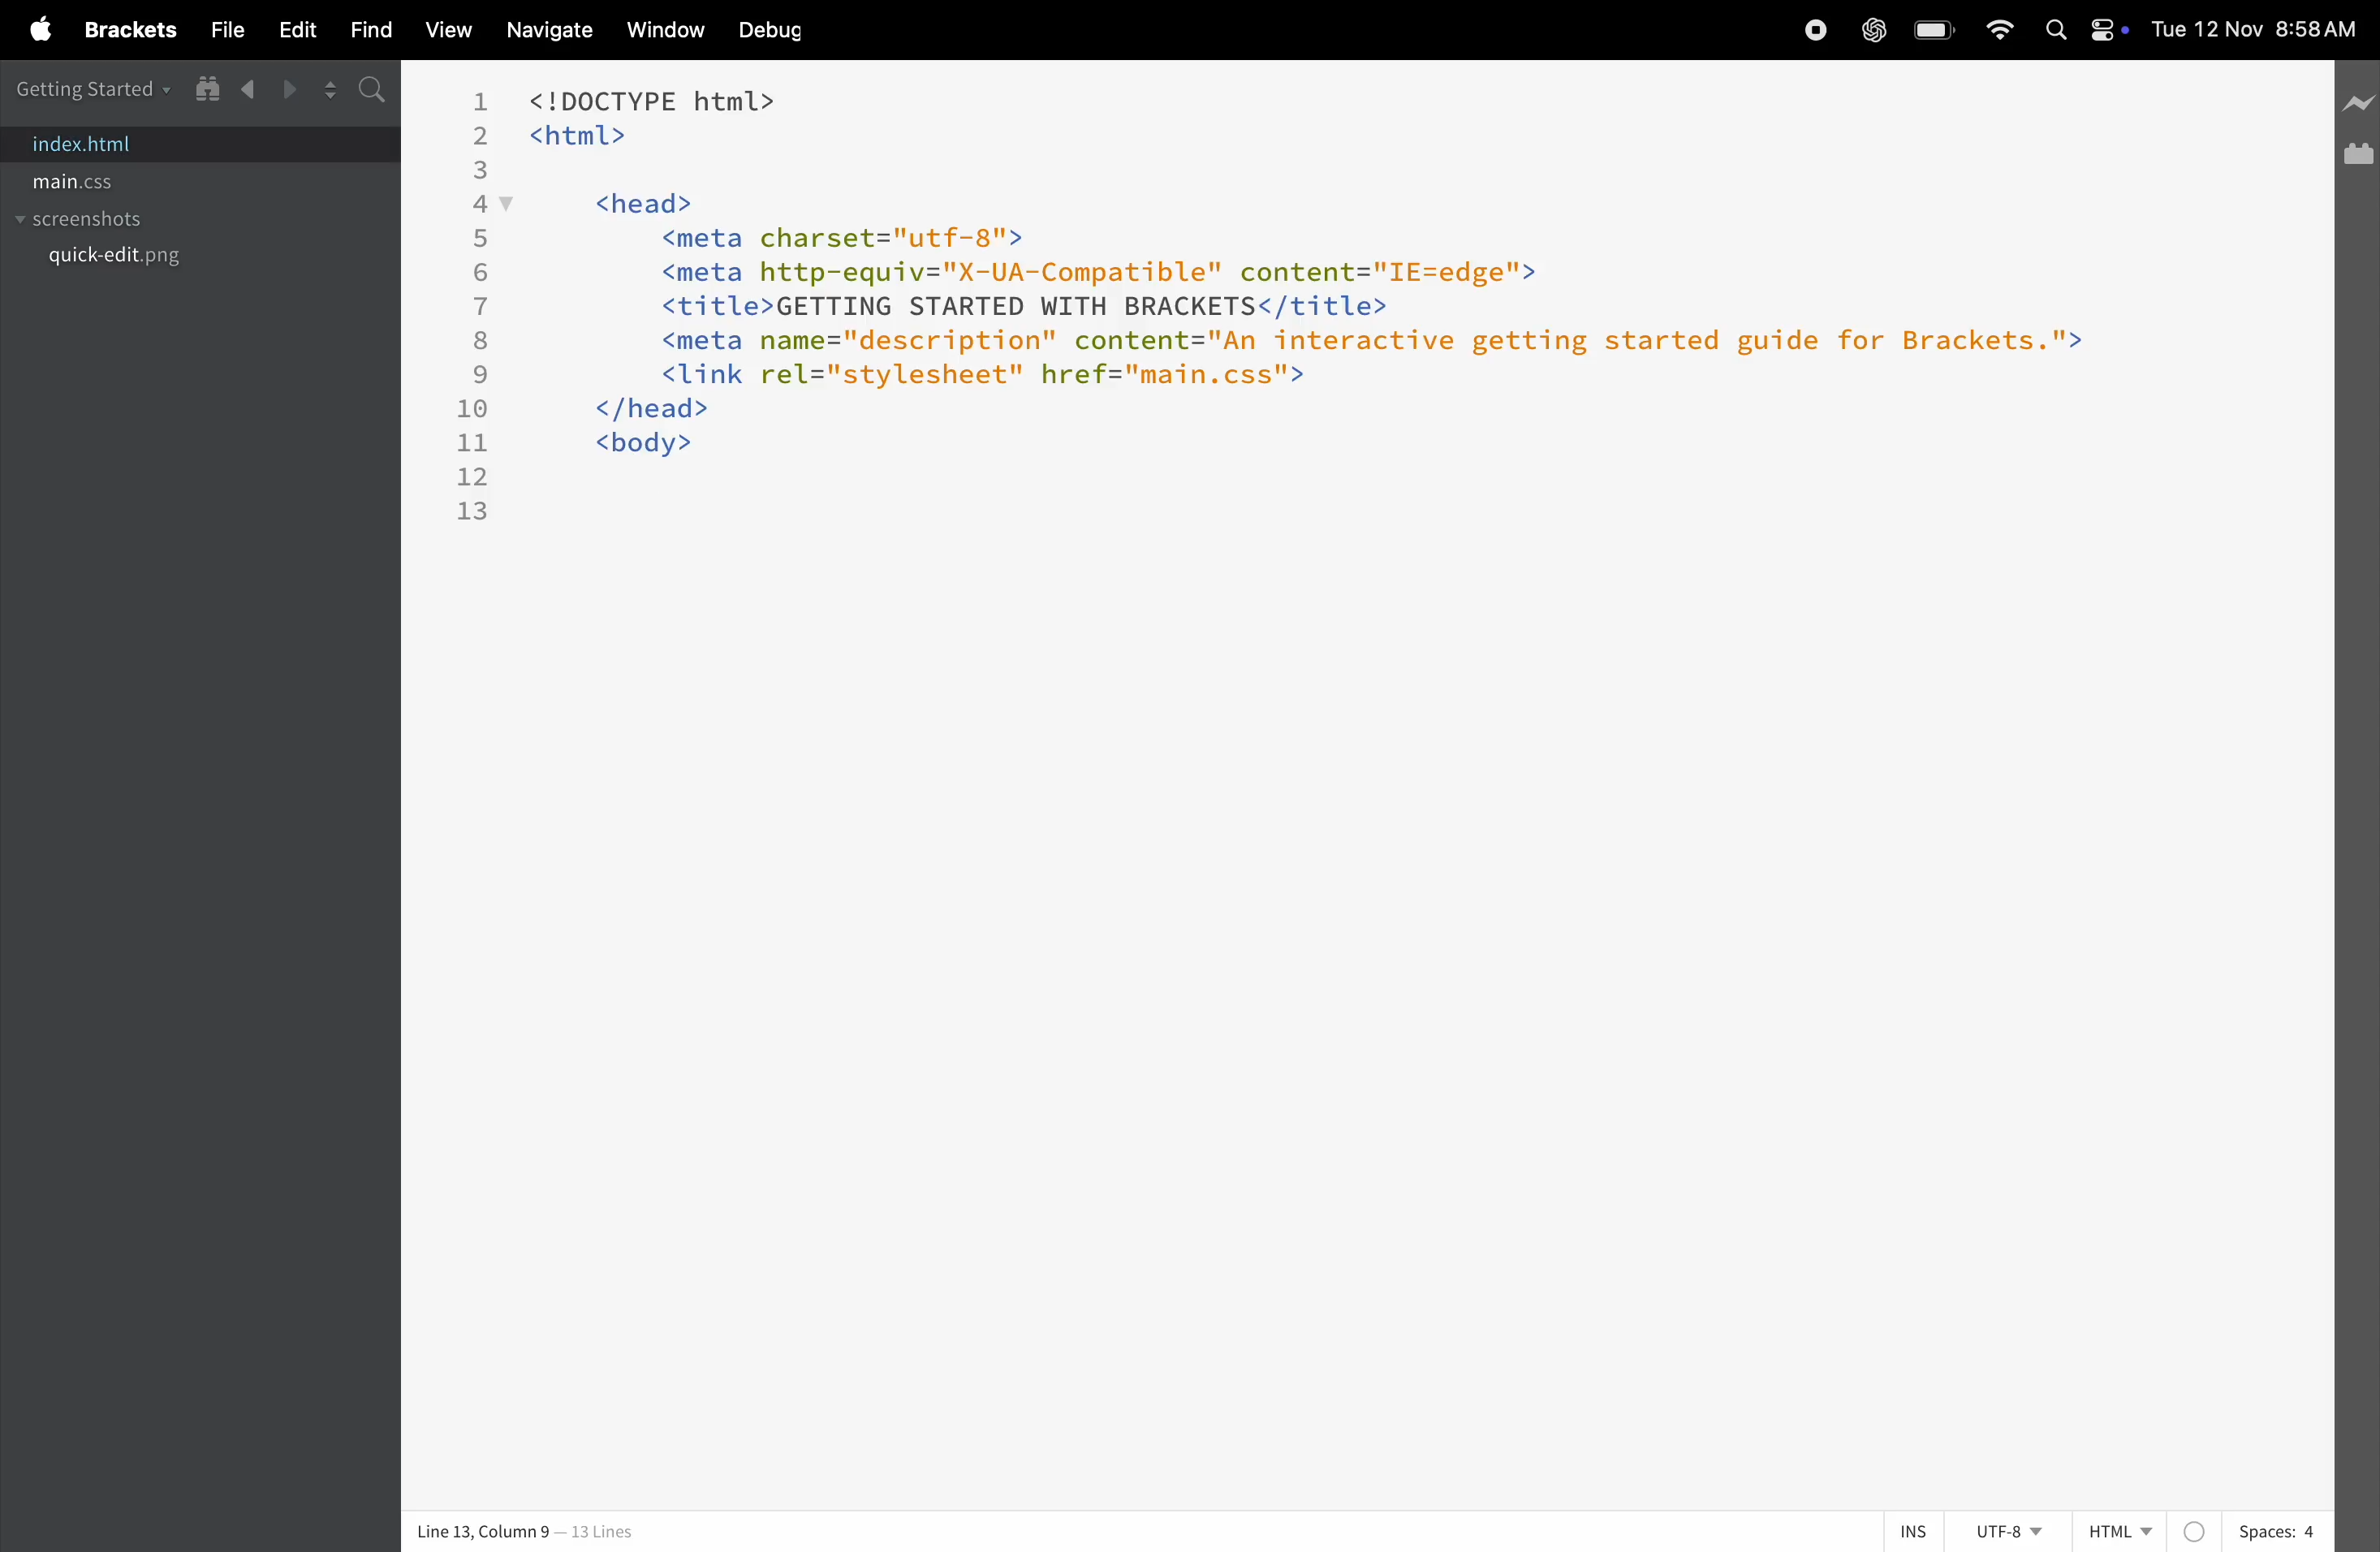 The height and width of the screenshot is (1552, 2380). Describe the element at coordinates (329, 90) in the screenshot. I see `split editor` at that location.